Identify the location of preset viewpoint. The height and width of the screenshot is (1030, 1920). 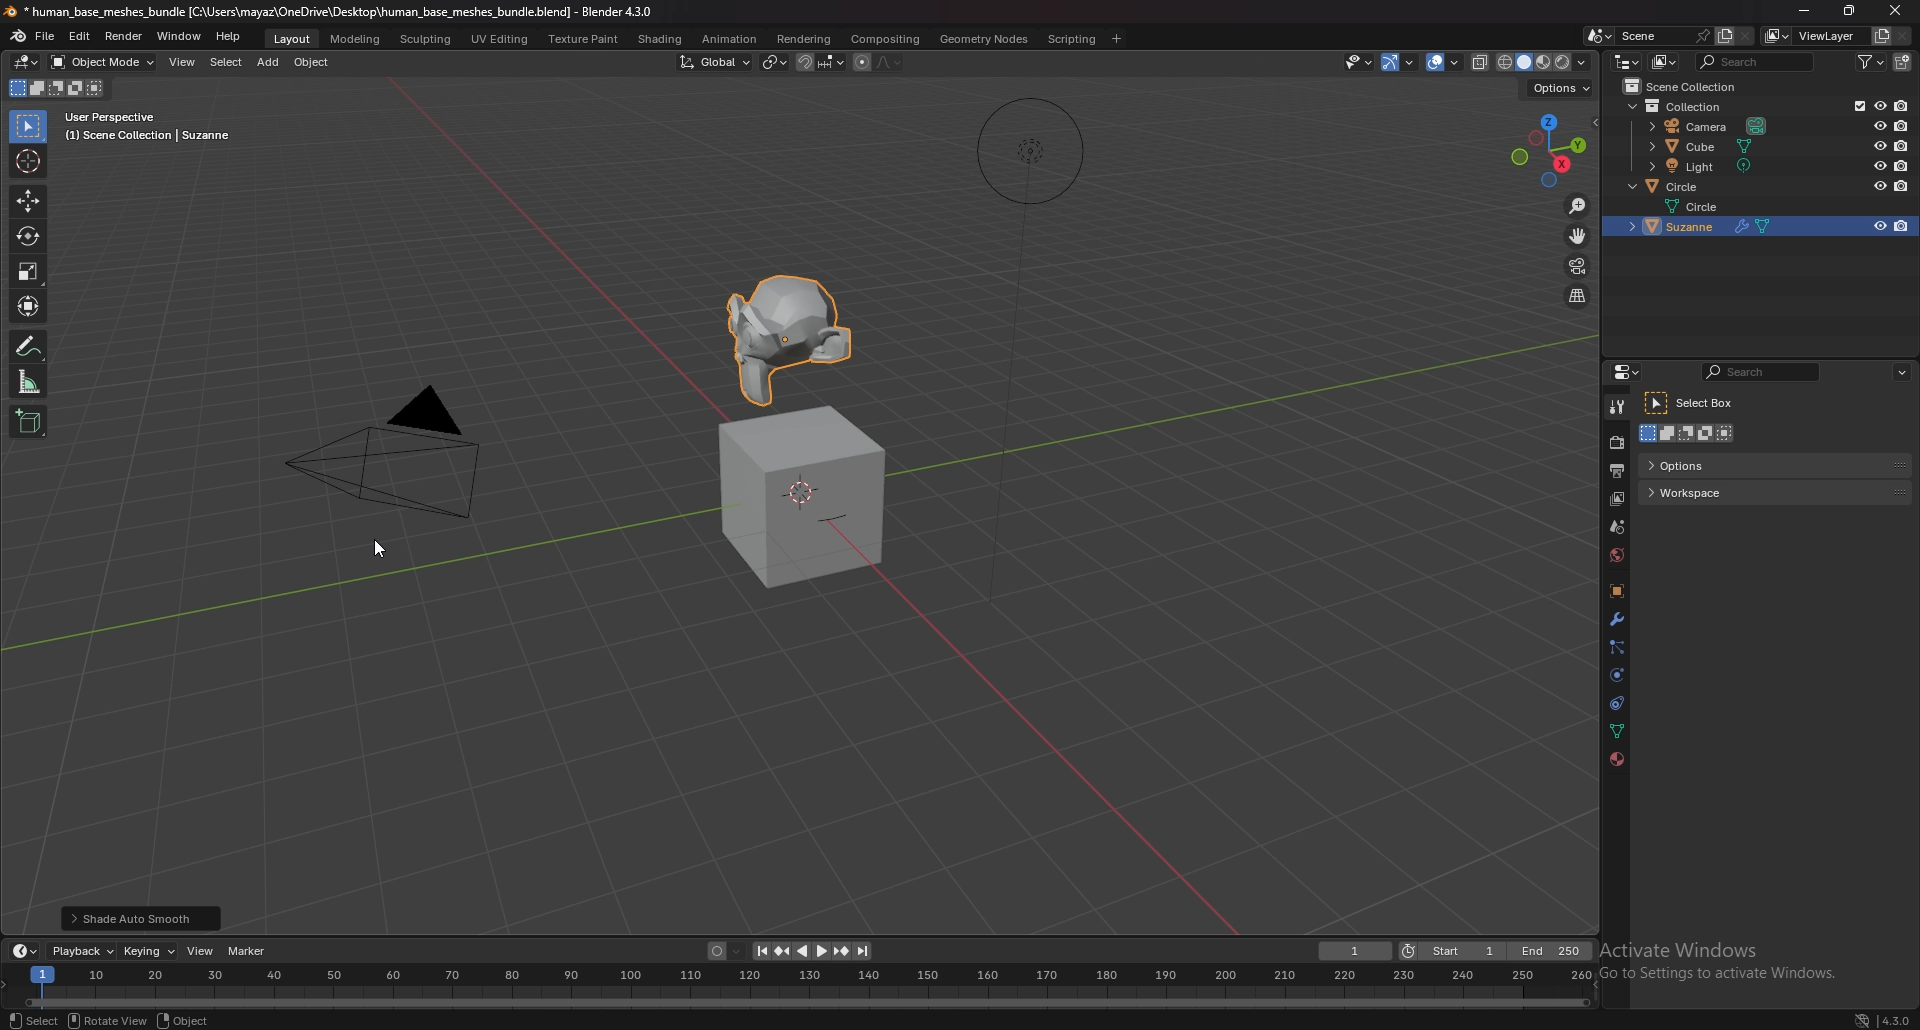
(1552, 150).